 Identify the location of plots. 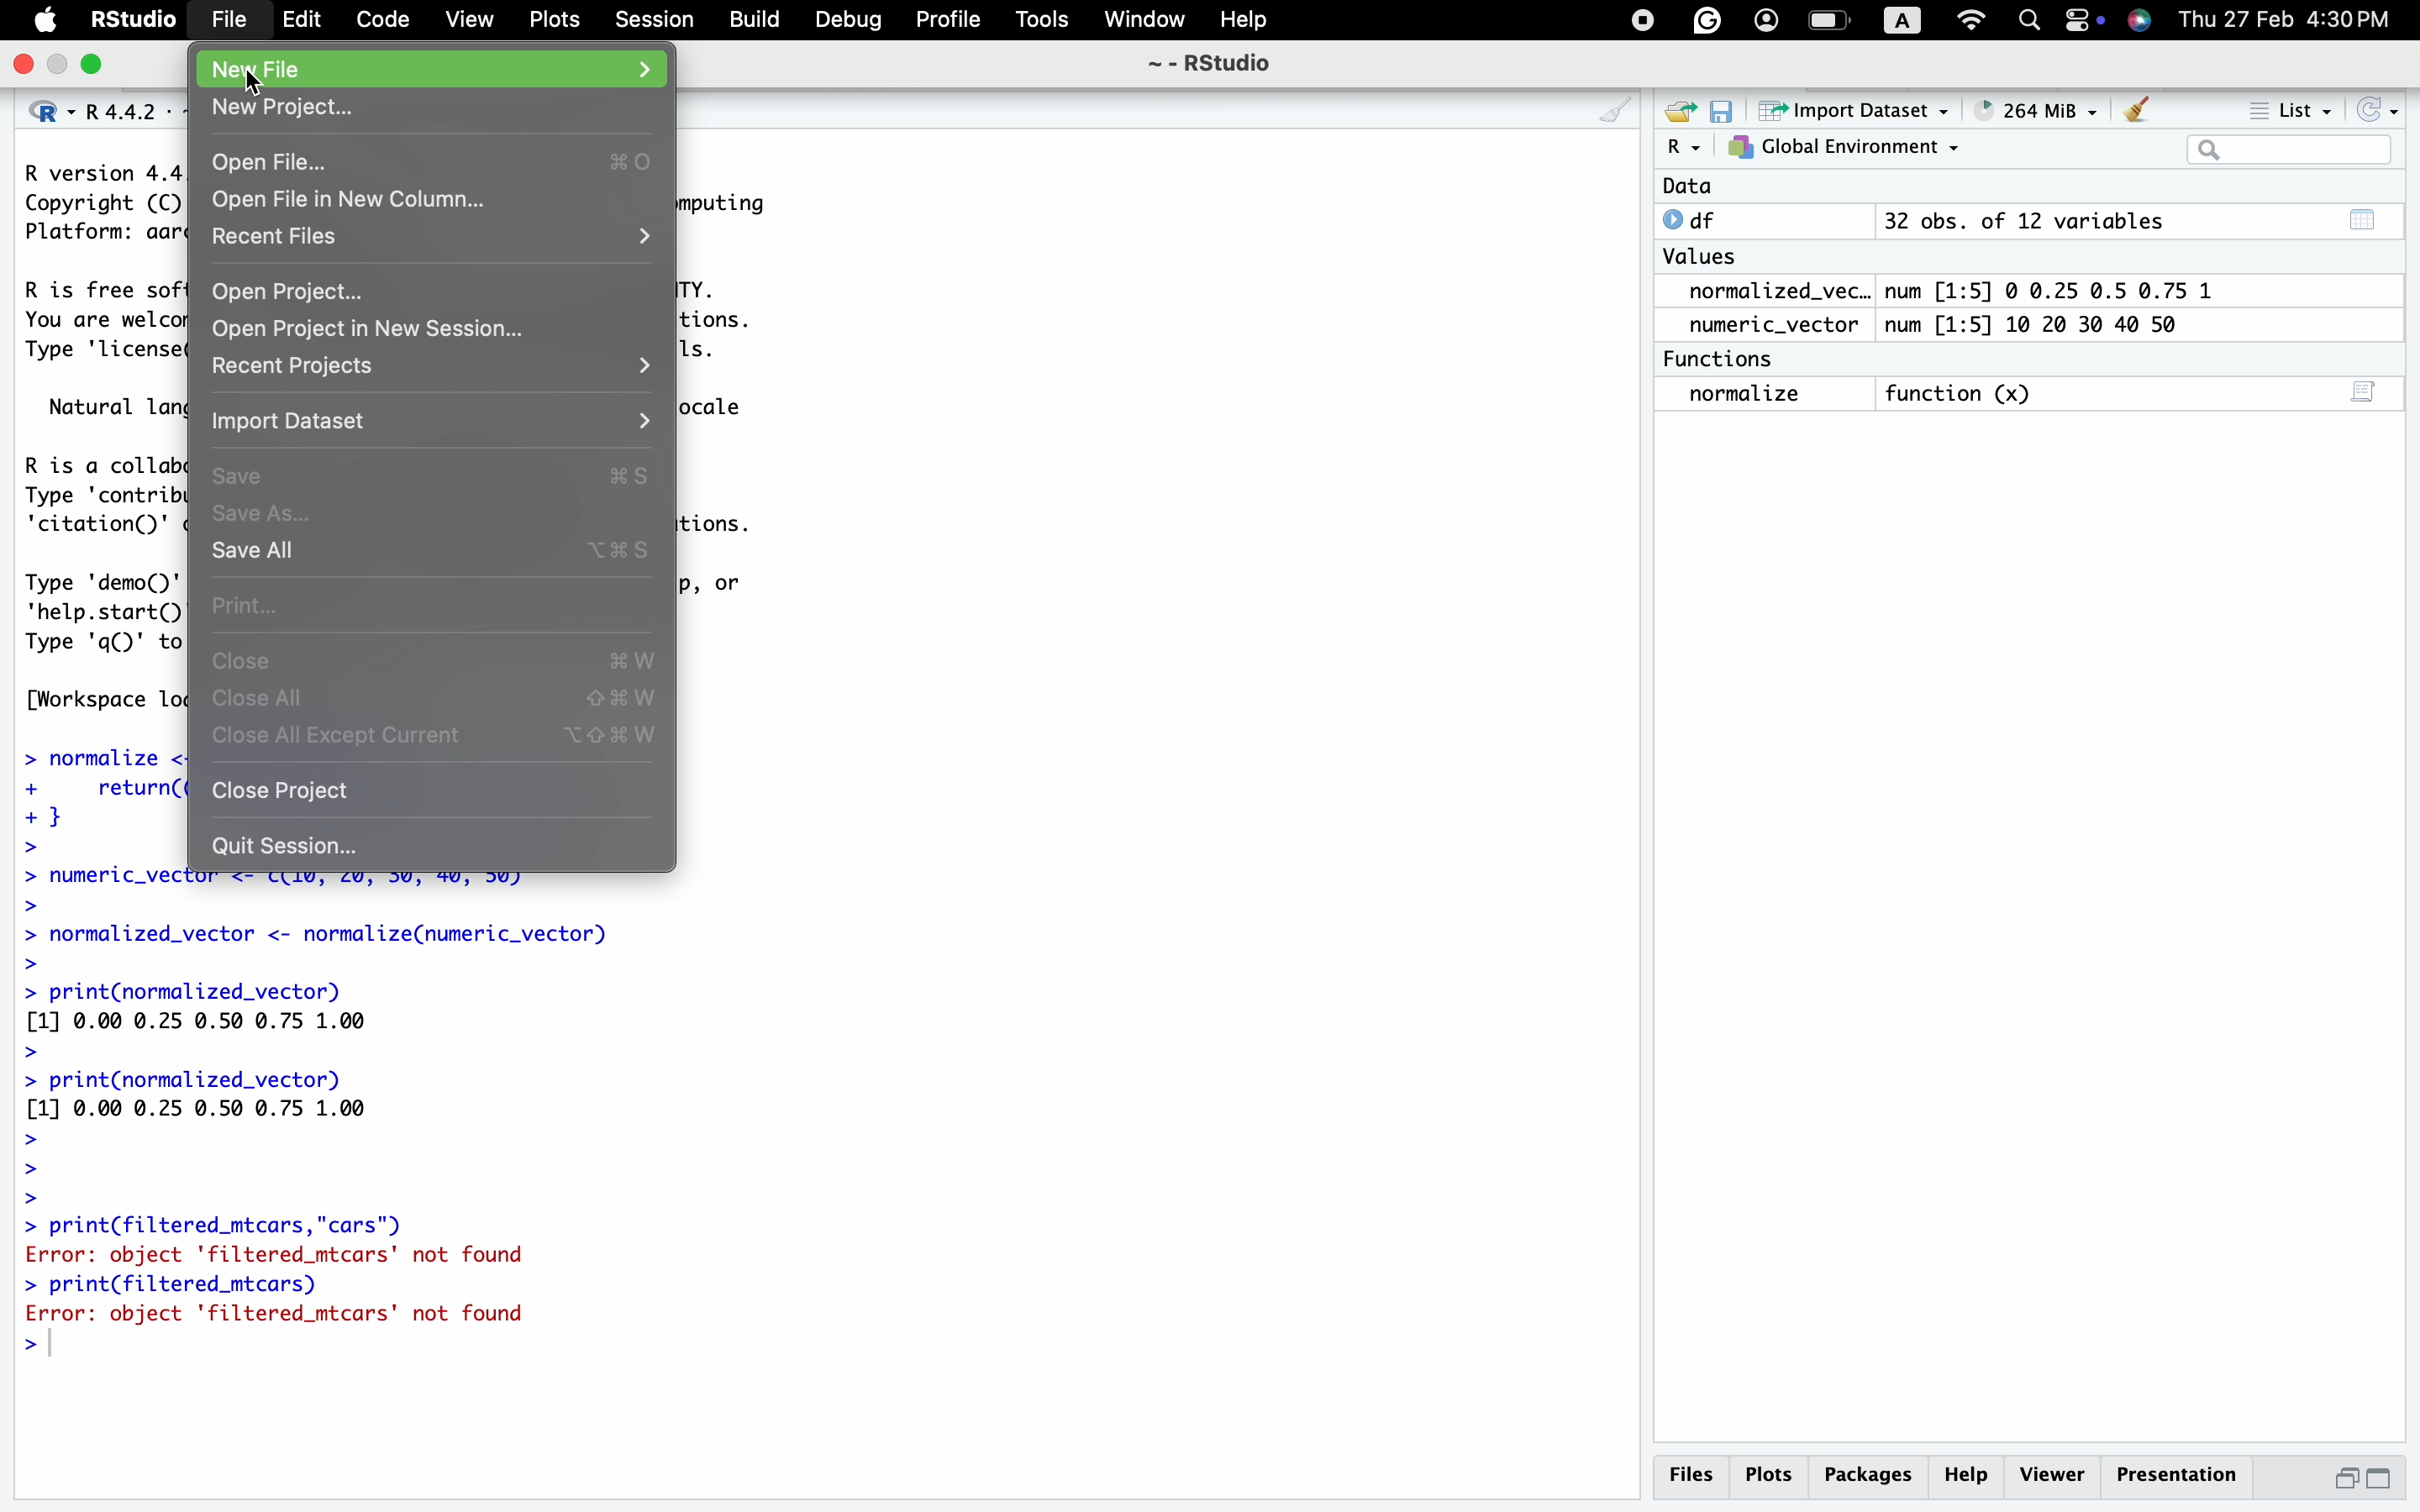
(554, 19).